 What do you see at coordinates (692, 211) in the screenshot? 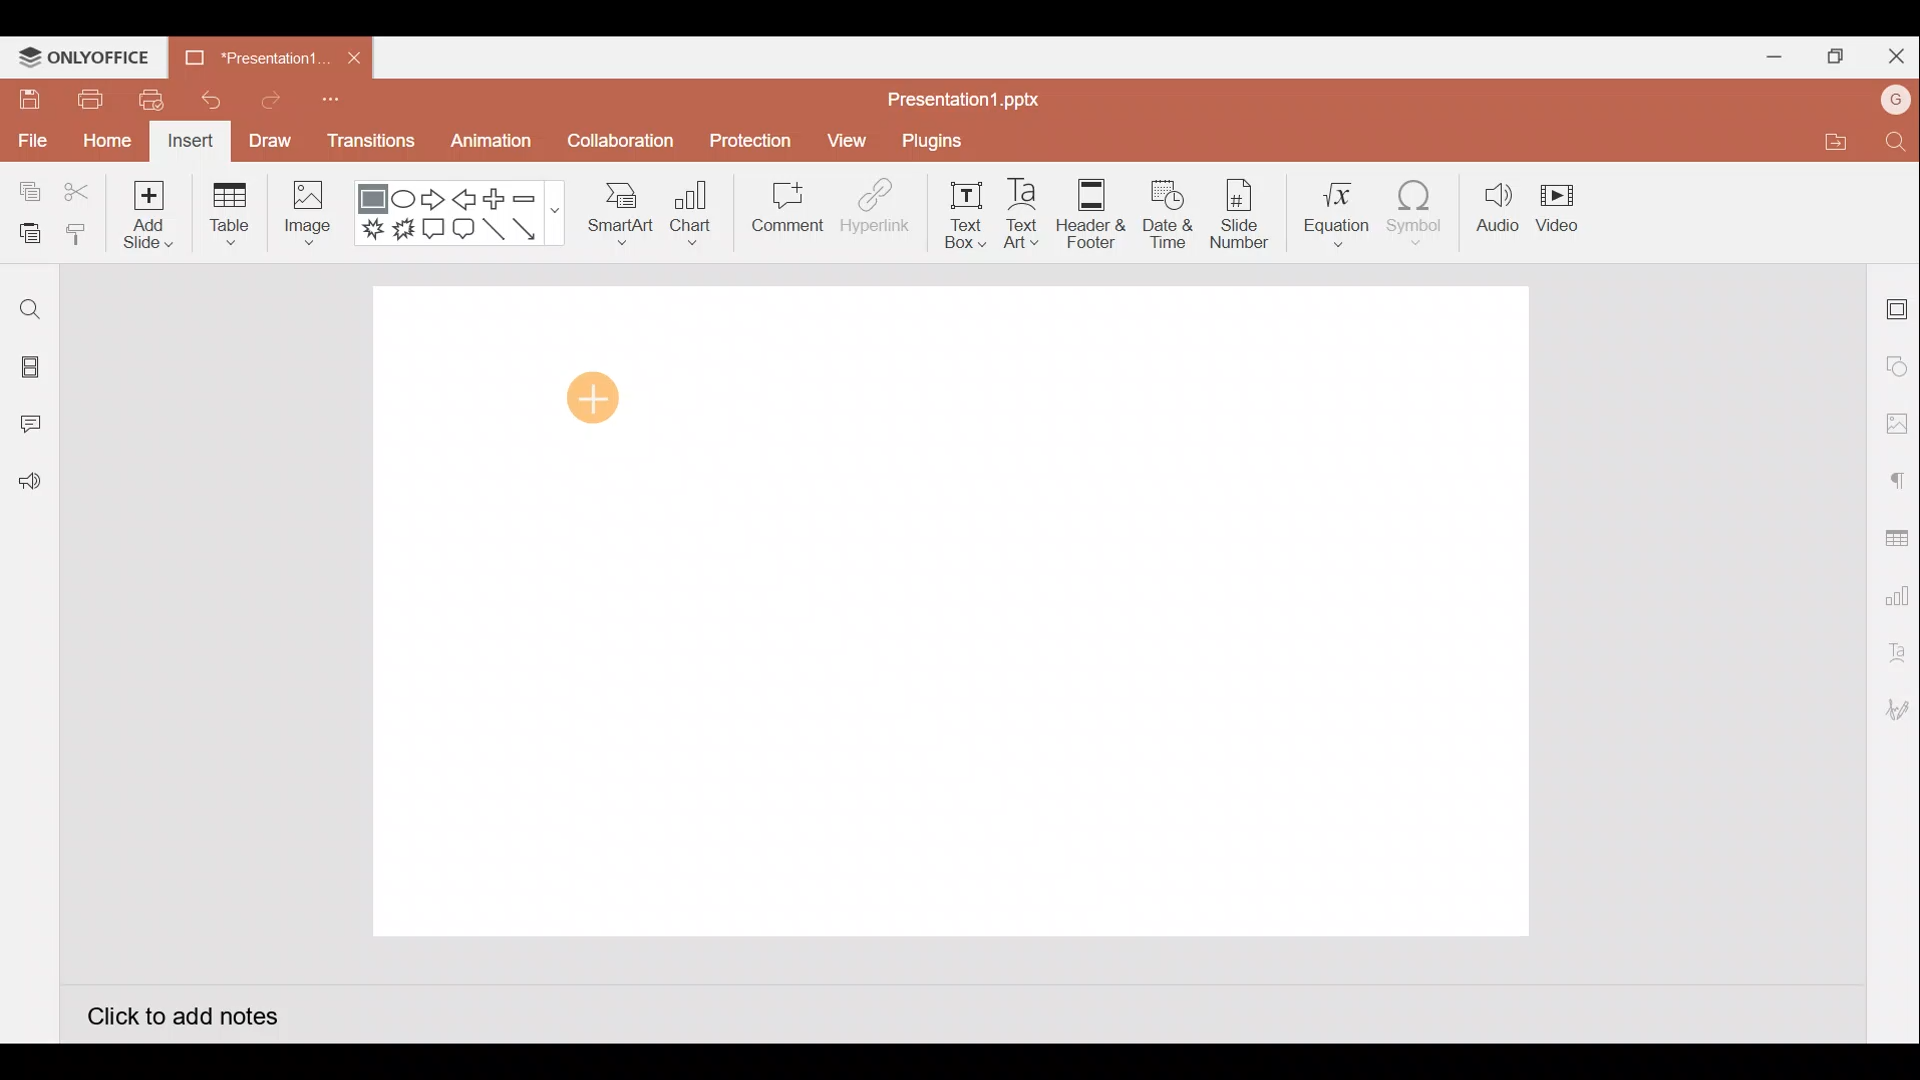
I see `Chart` at bounding box center [692, 211].